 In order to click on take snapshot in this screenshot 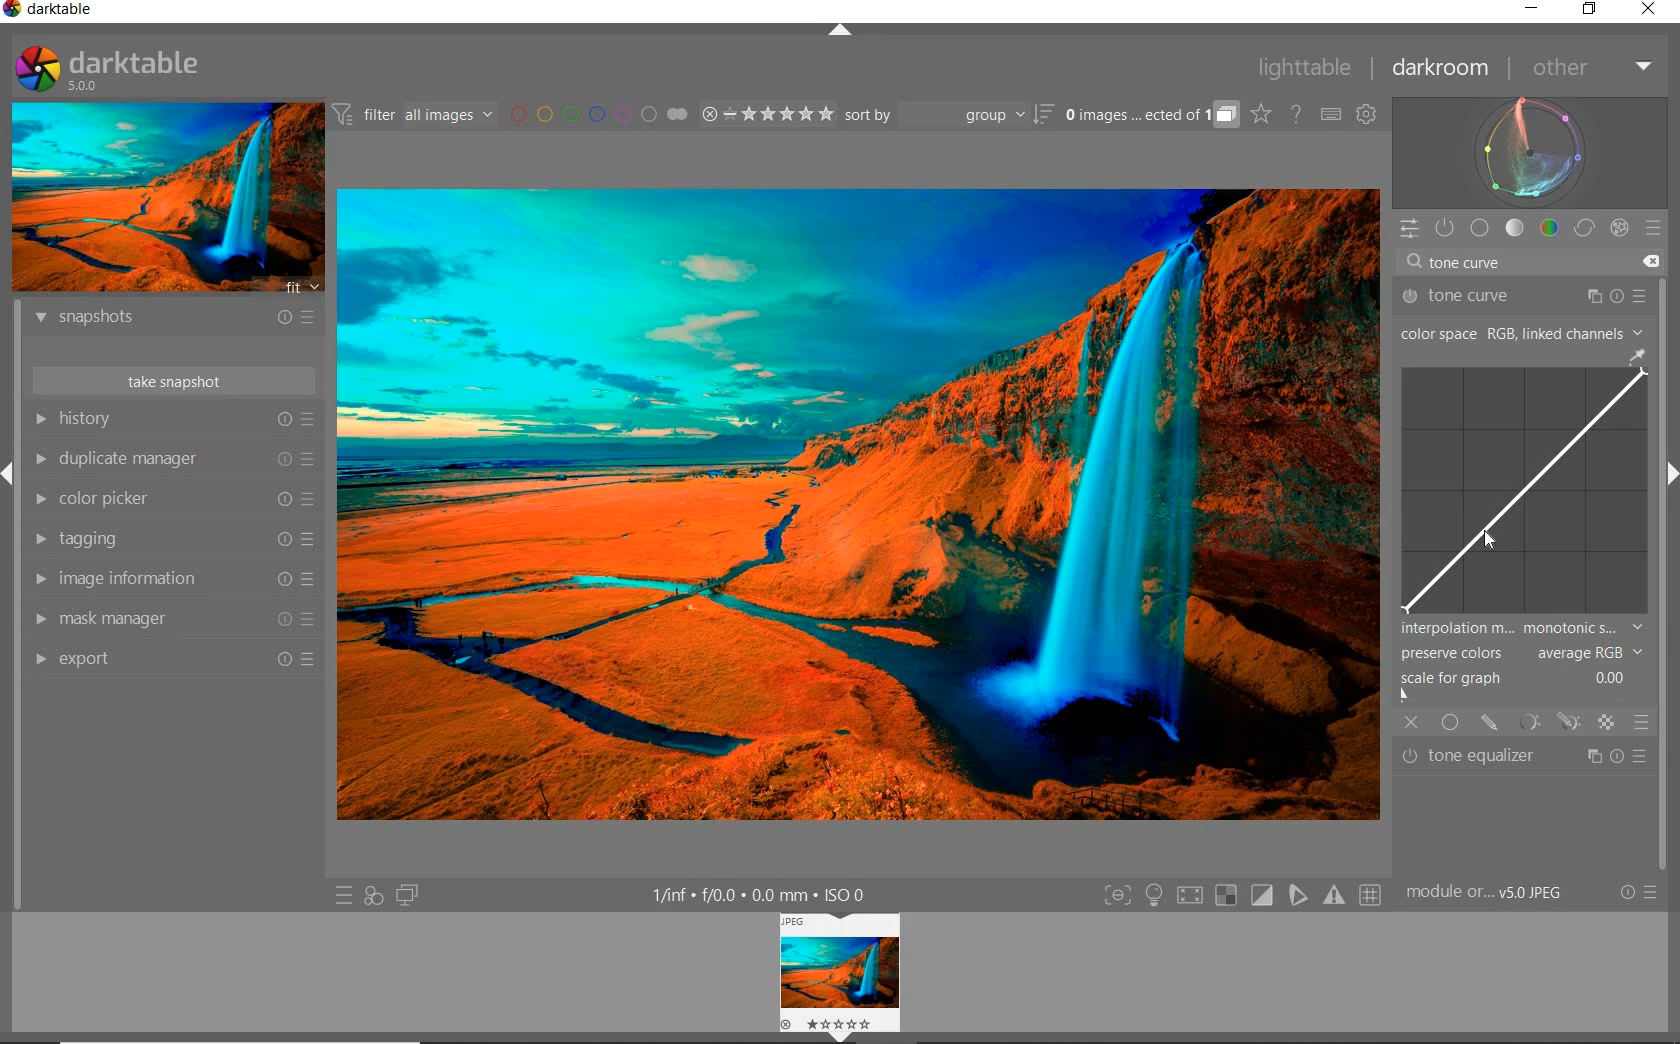, I will do `click(173, 379)`.